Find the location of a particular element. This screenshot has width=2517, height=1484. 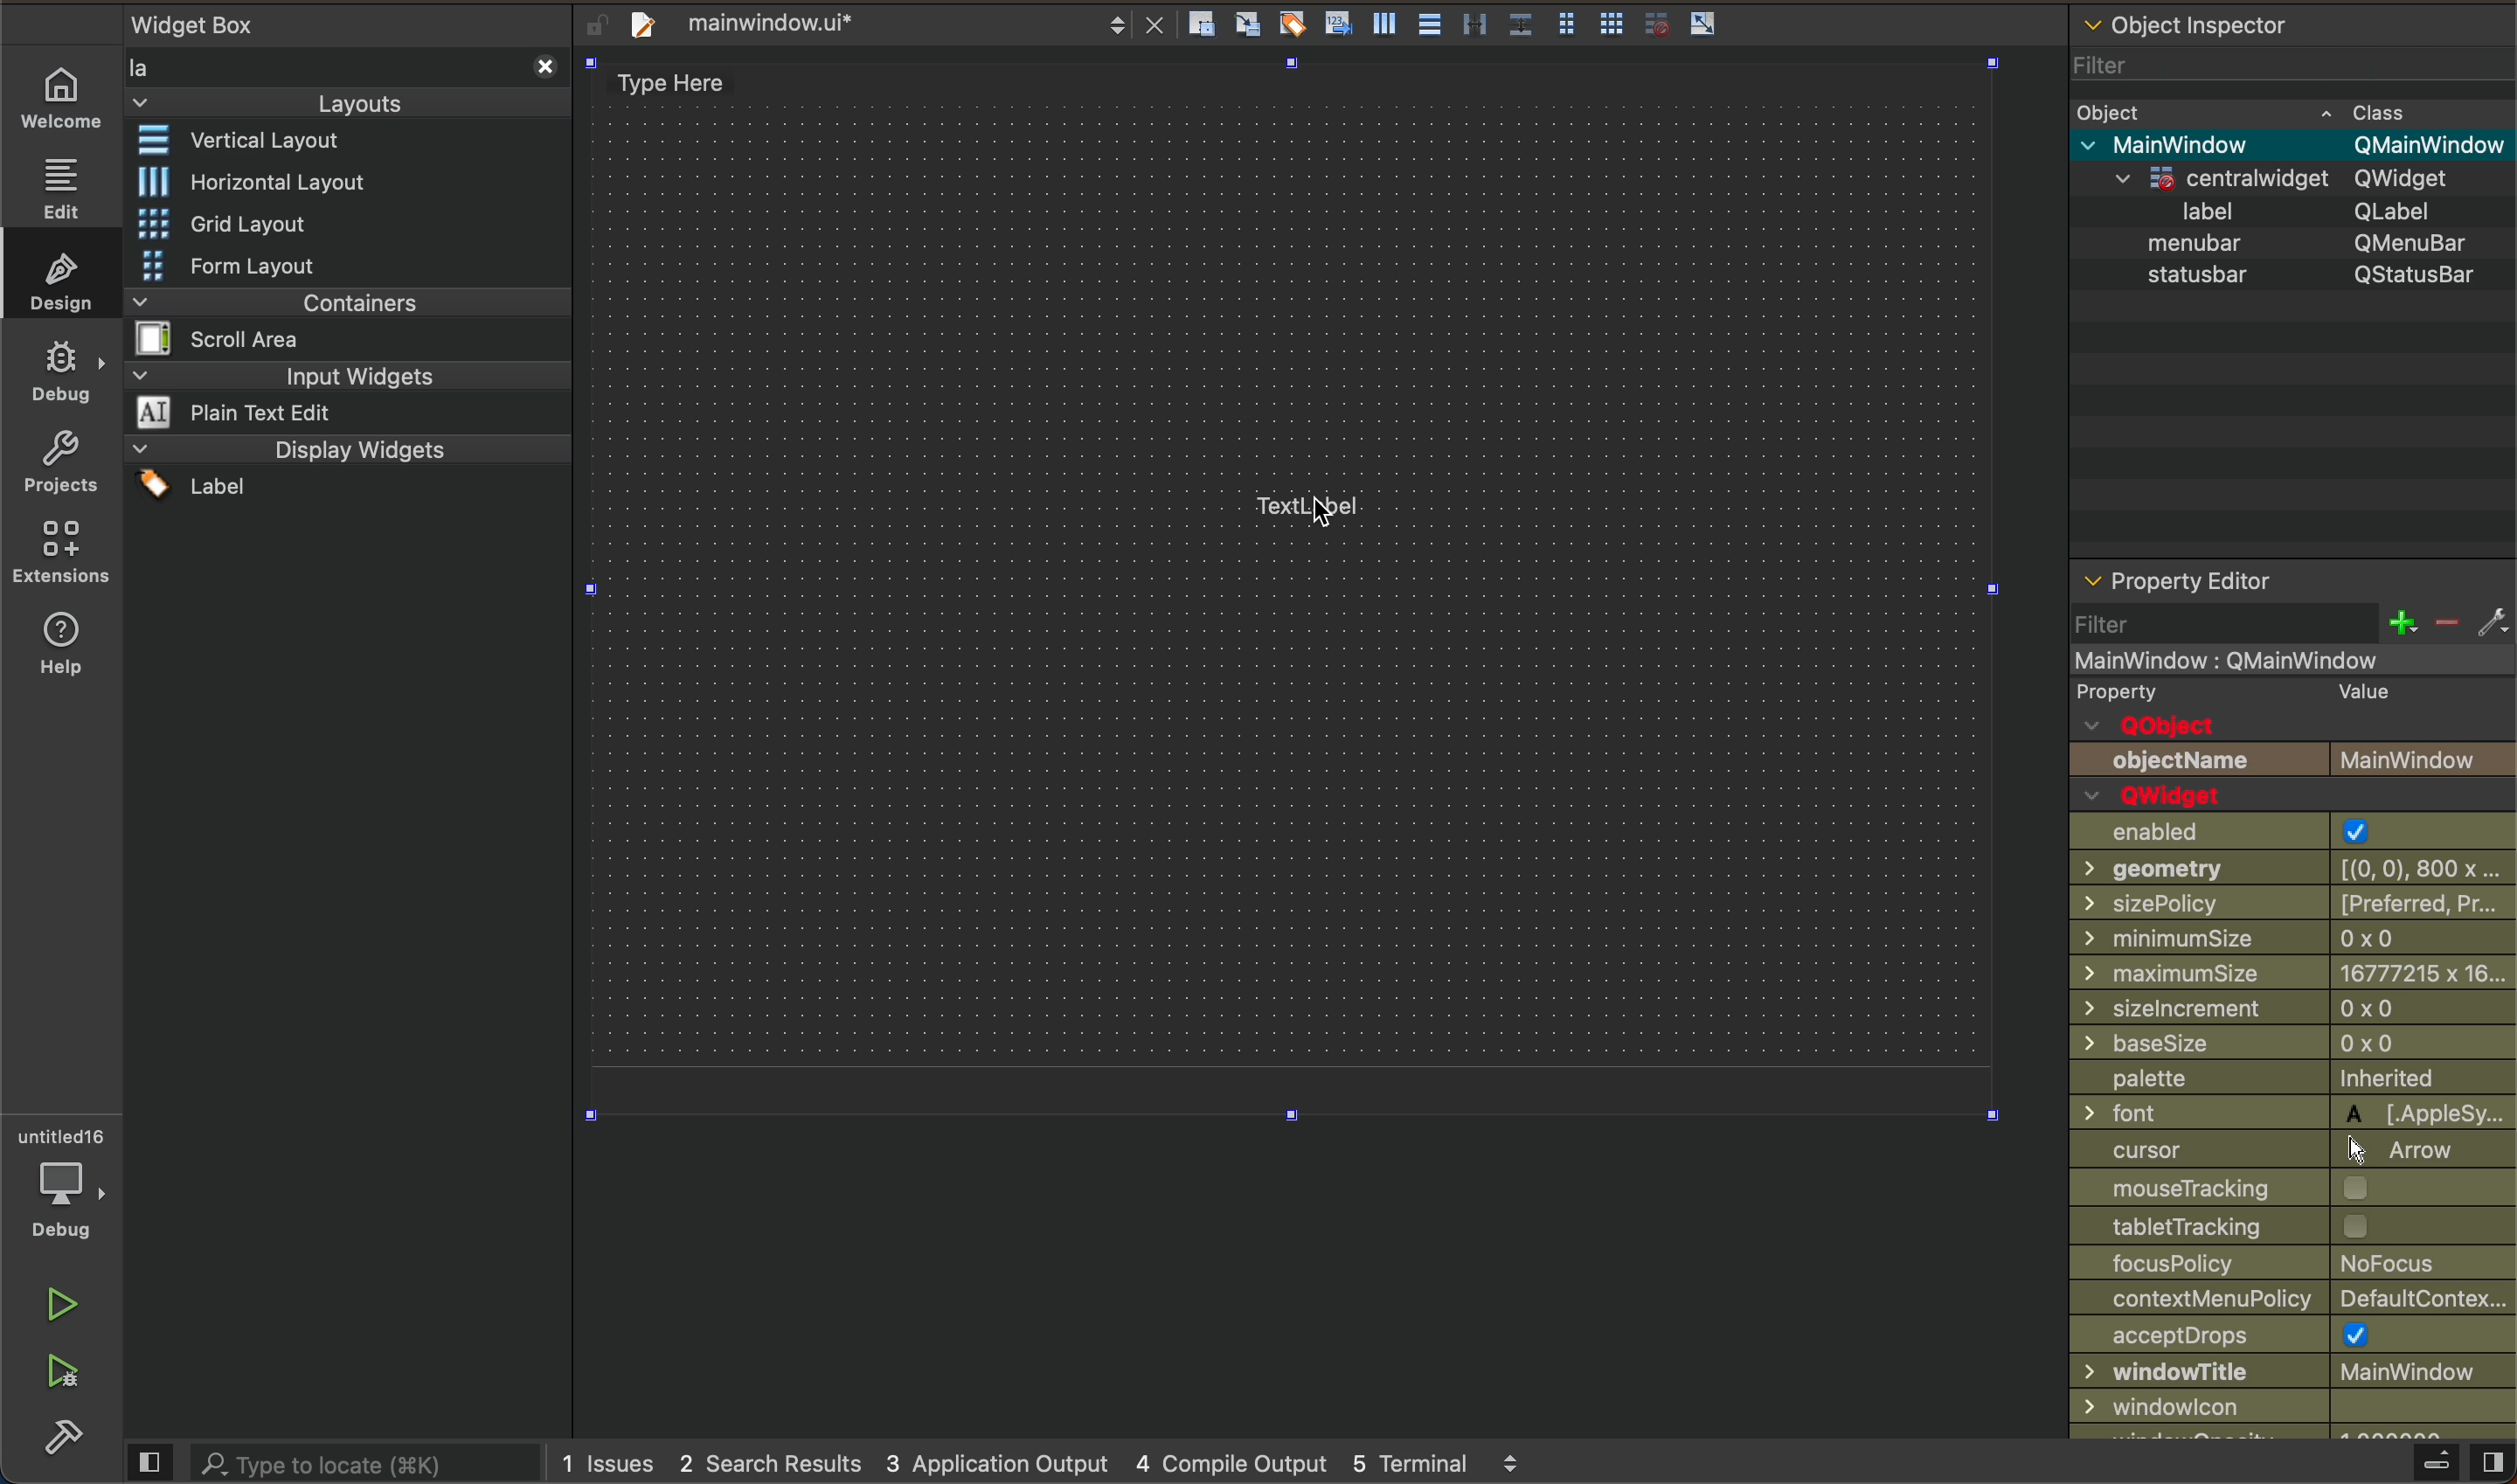

main window is located at coordinates (2291, 147).